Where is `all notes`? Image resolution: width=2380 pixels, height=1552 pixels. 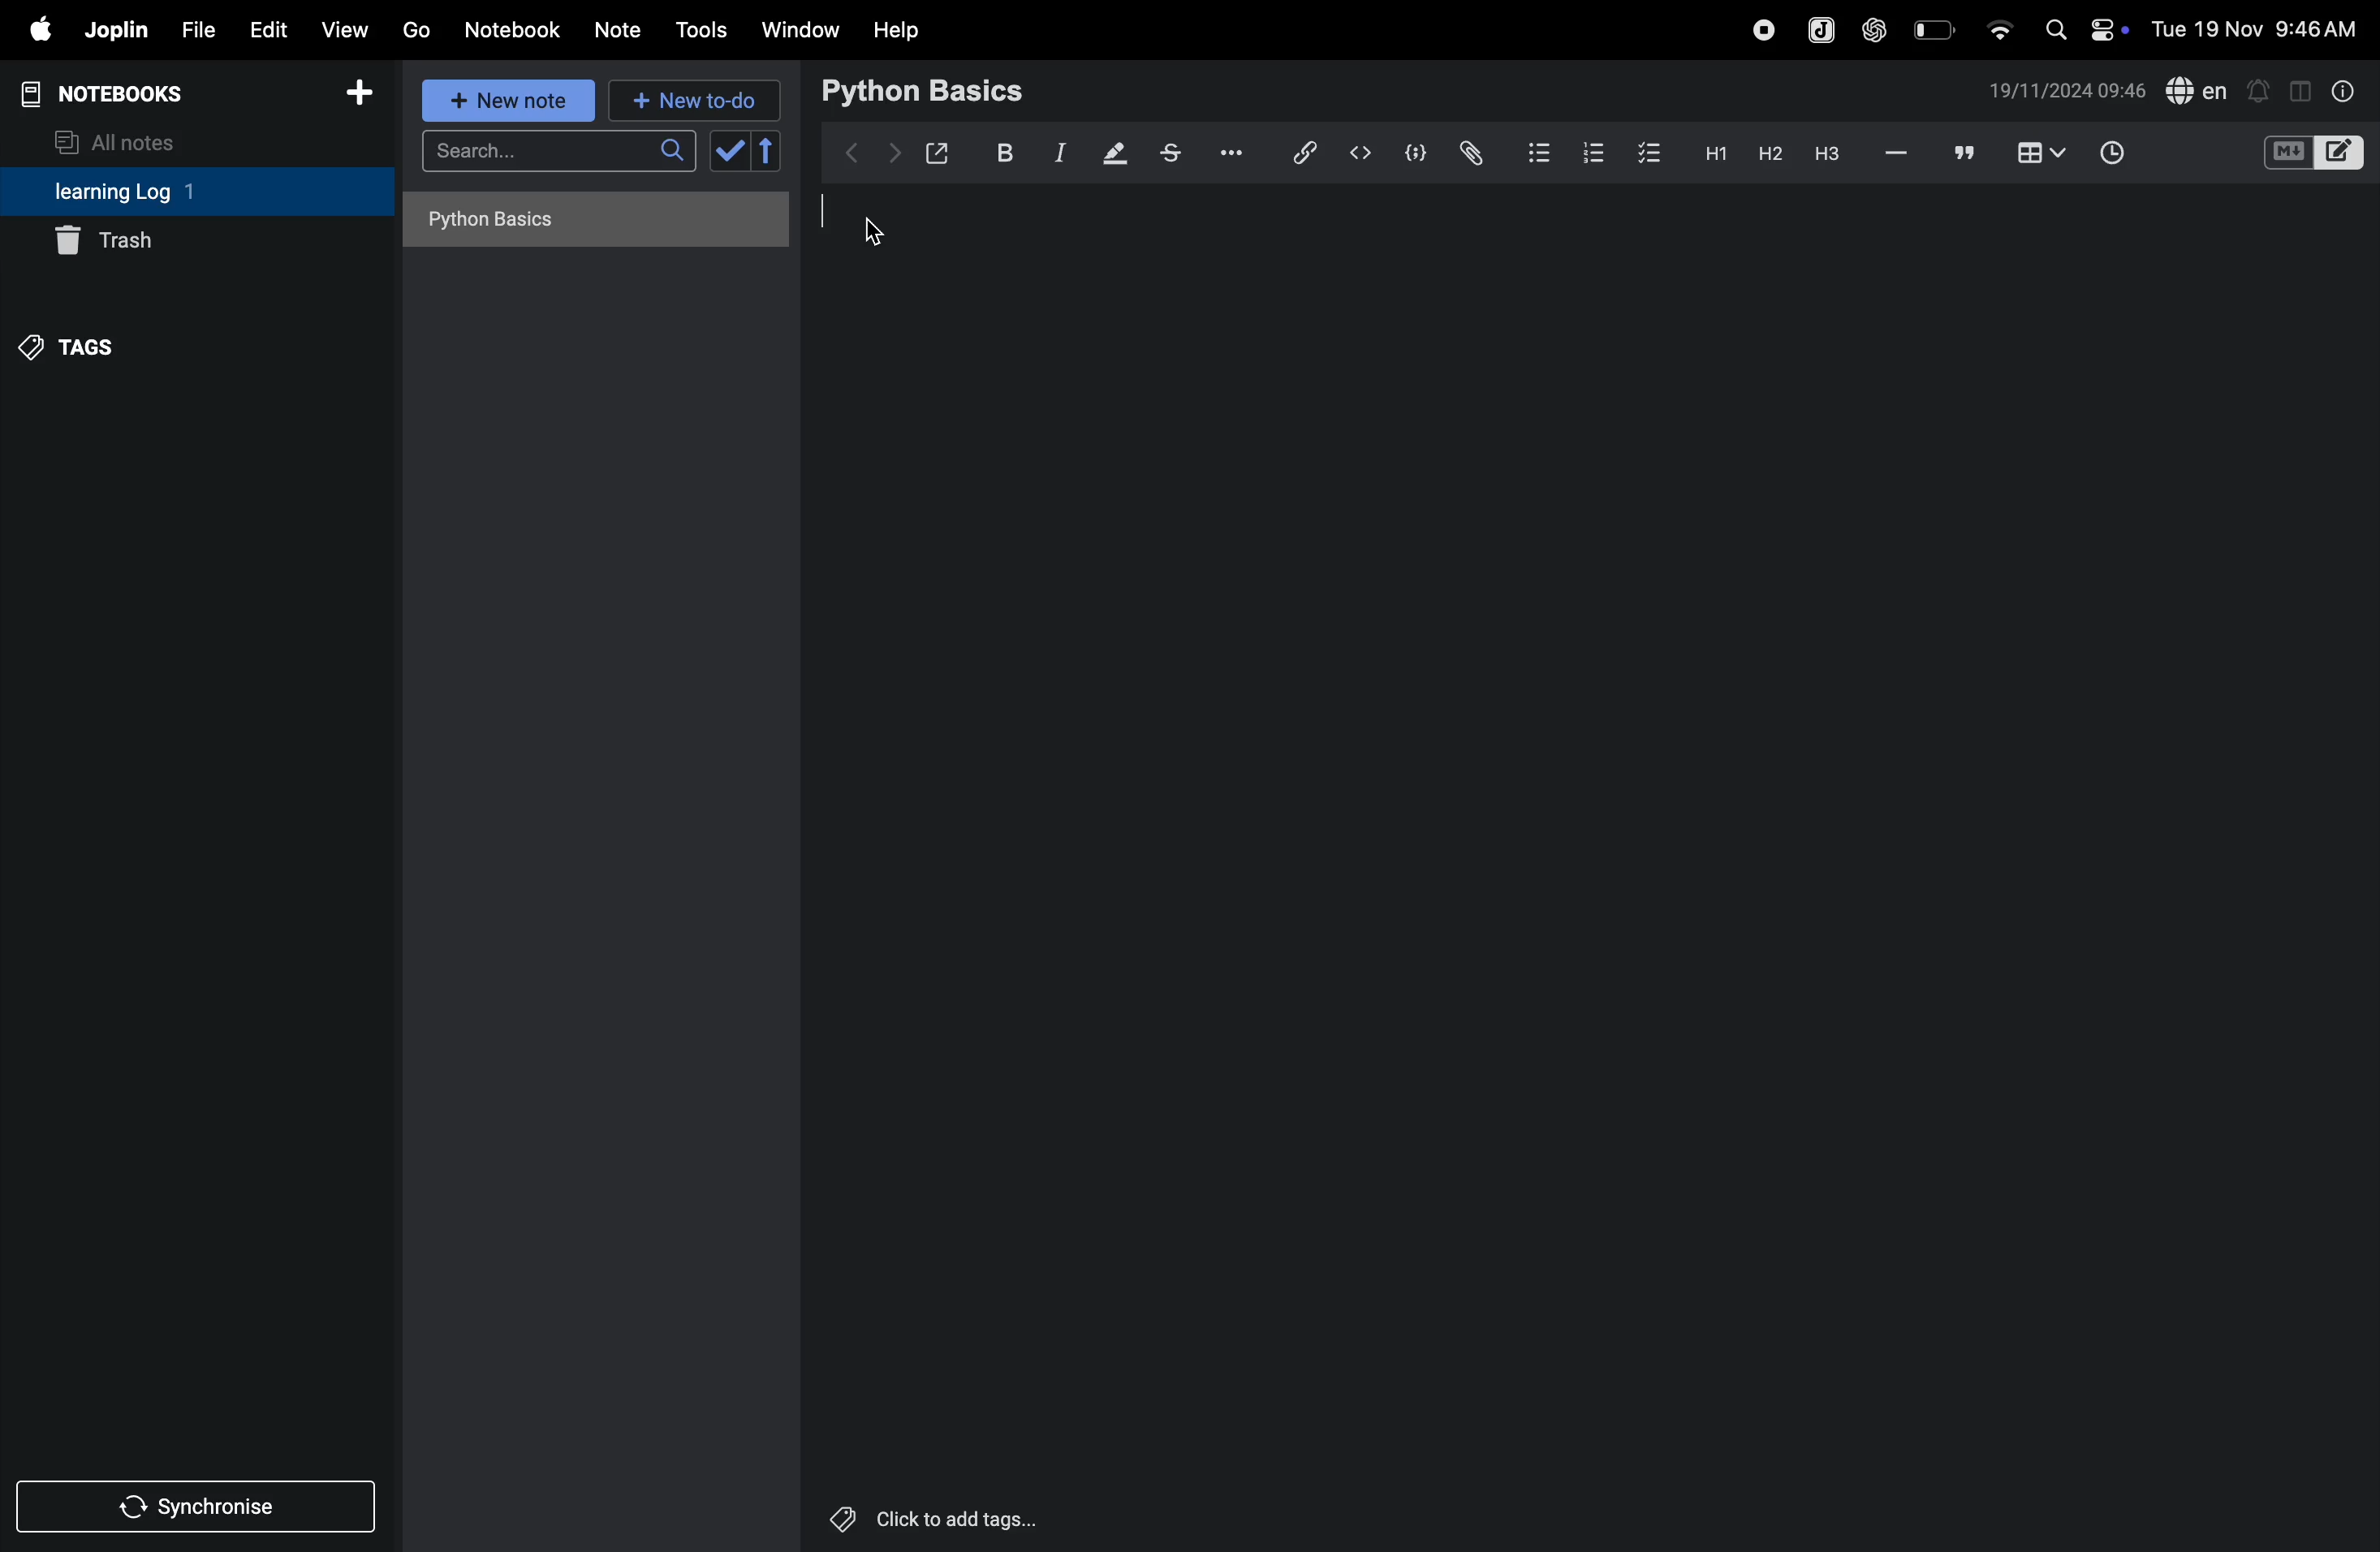
all notes is located at coordinates (127, 140).